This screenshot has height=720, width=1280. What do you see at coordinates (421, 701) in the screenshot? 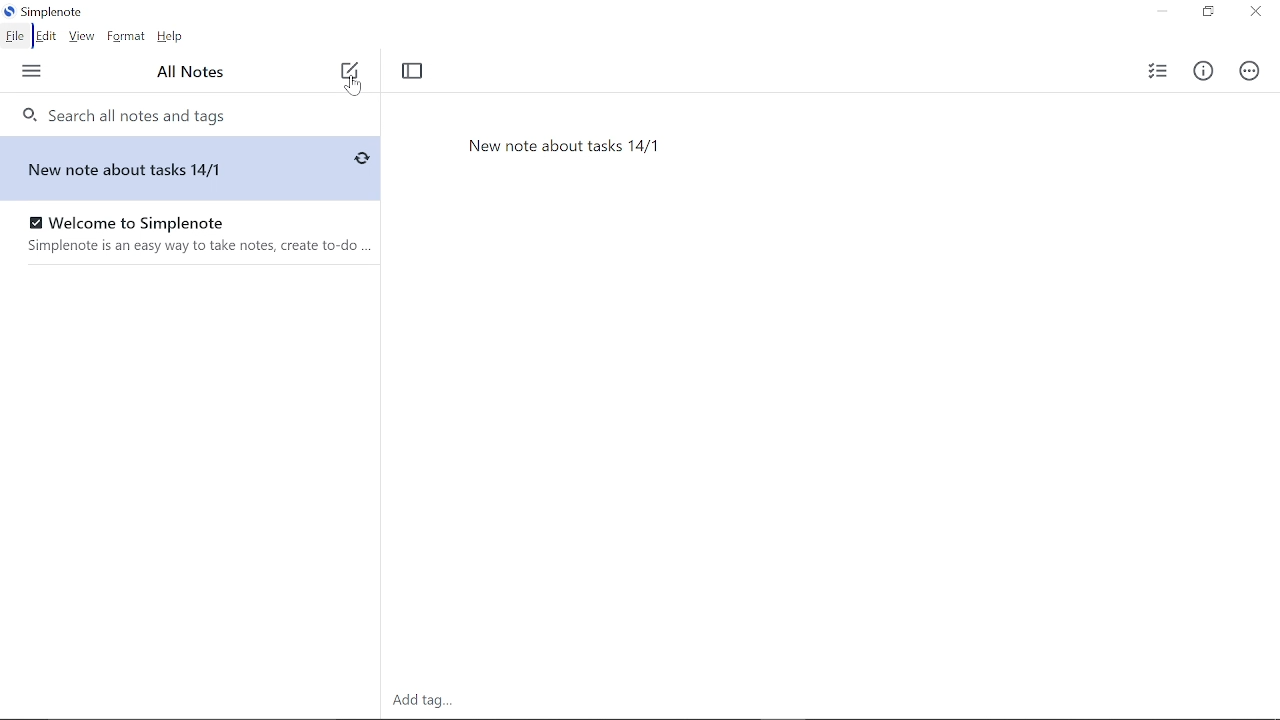
I see `Add tag` at bounding box center [421, 701].